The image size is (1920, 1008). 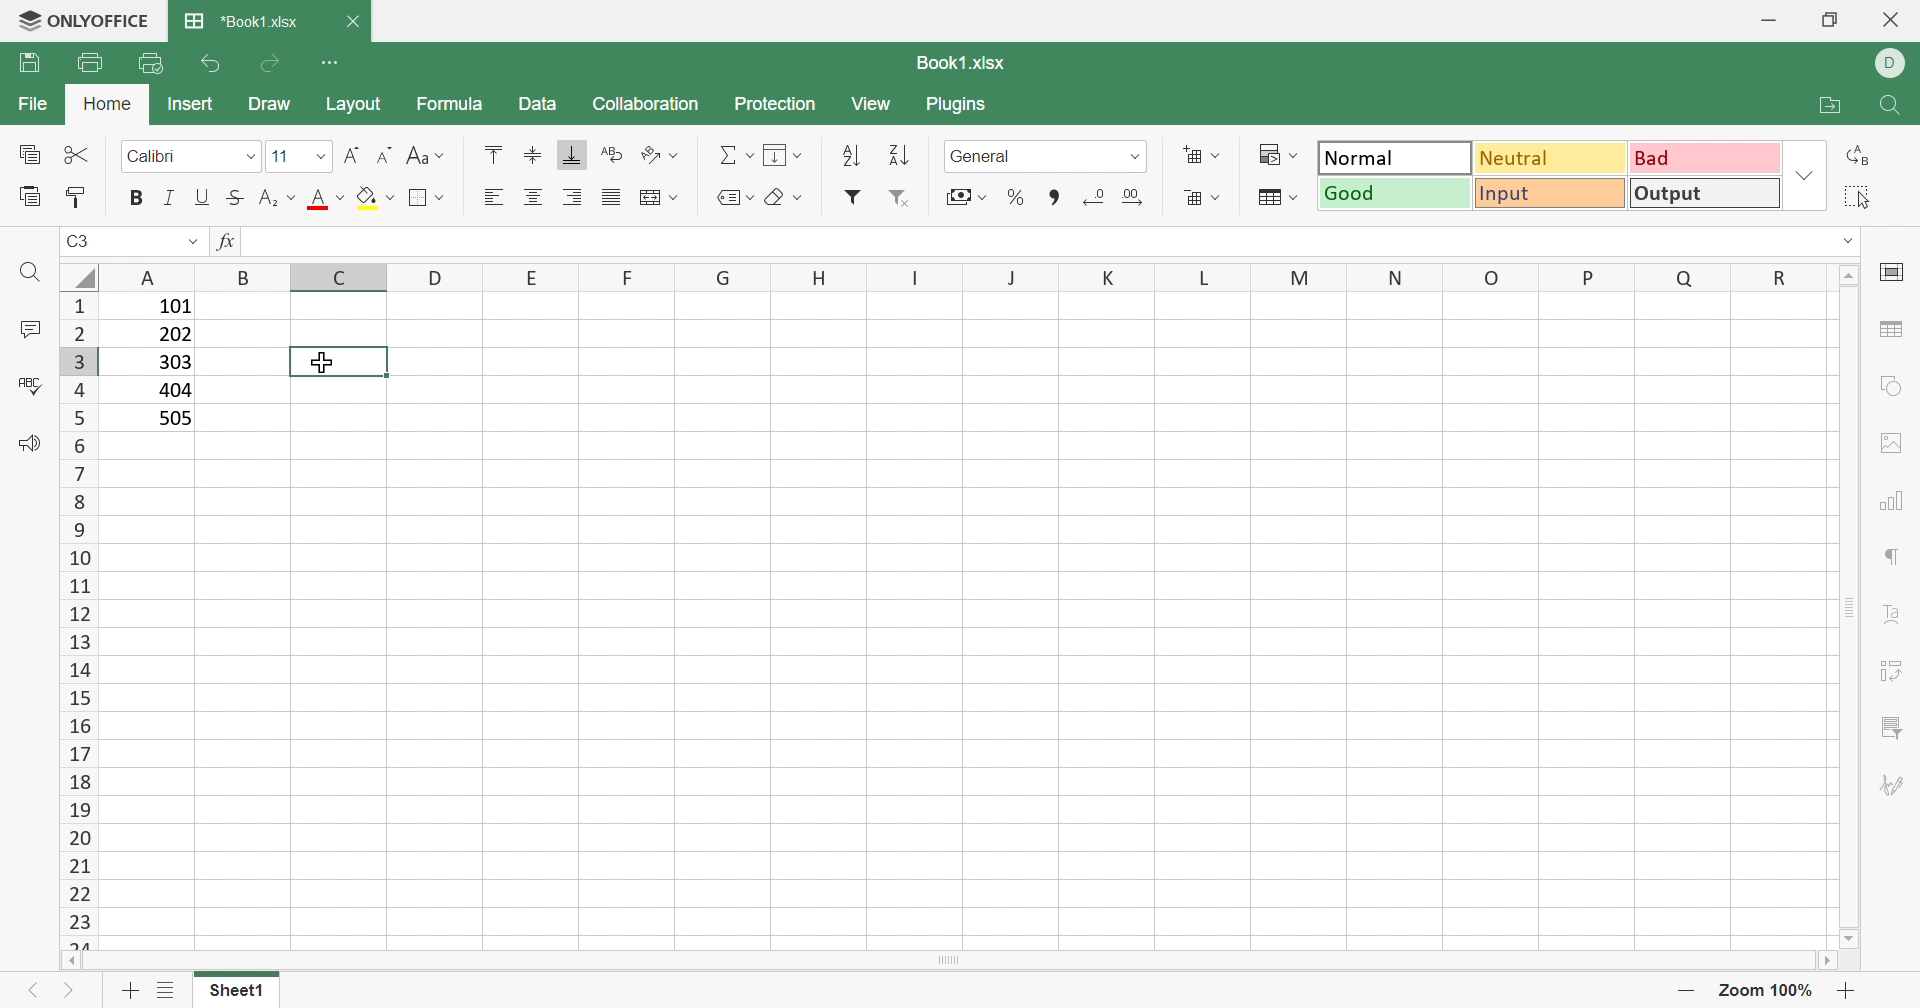 I want to click on Scroll Up settings, so click(x=1849, y=274).